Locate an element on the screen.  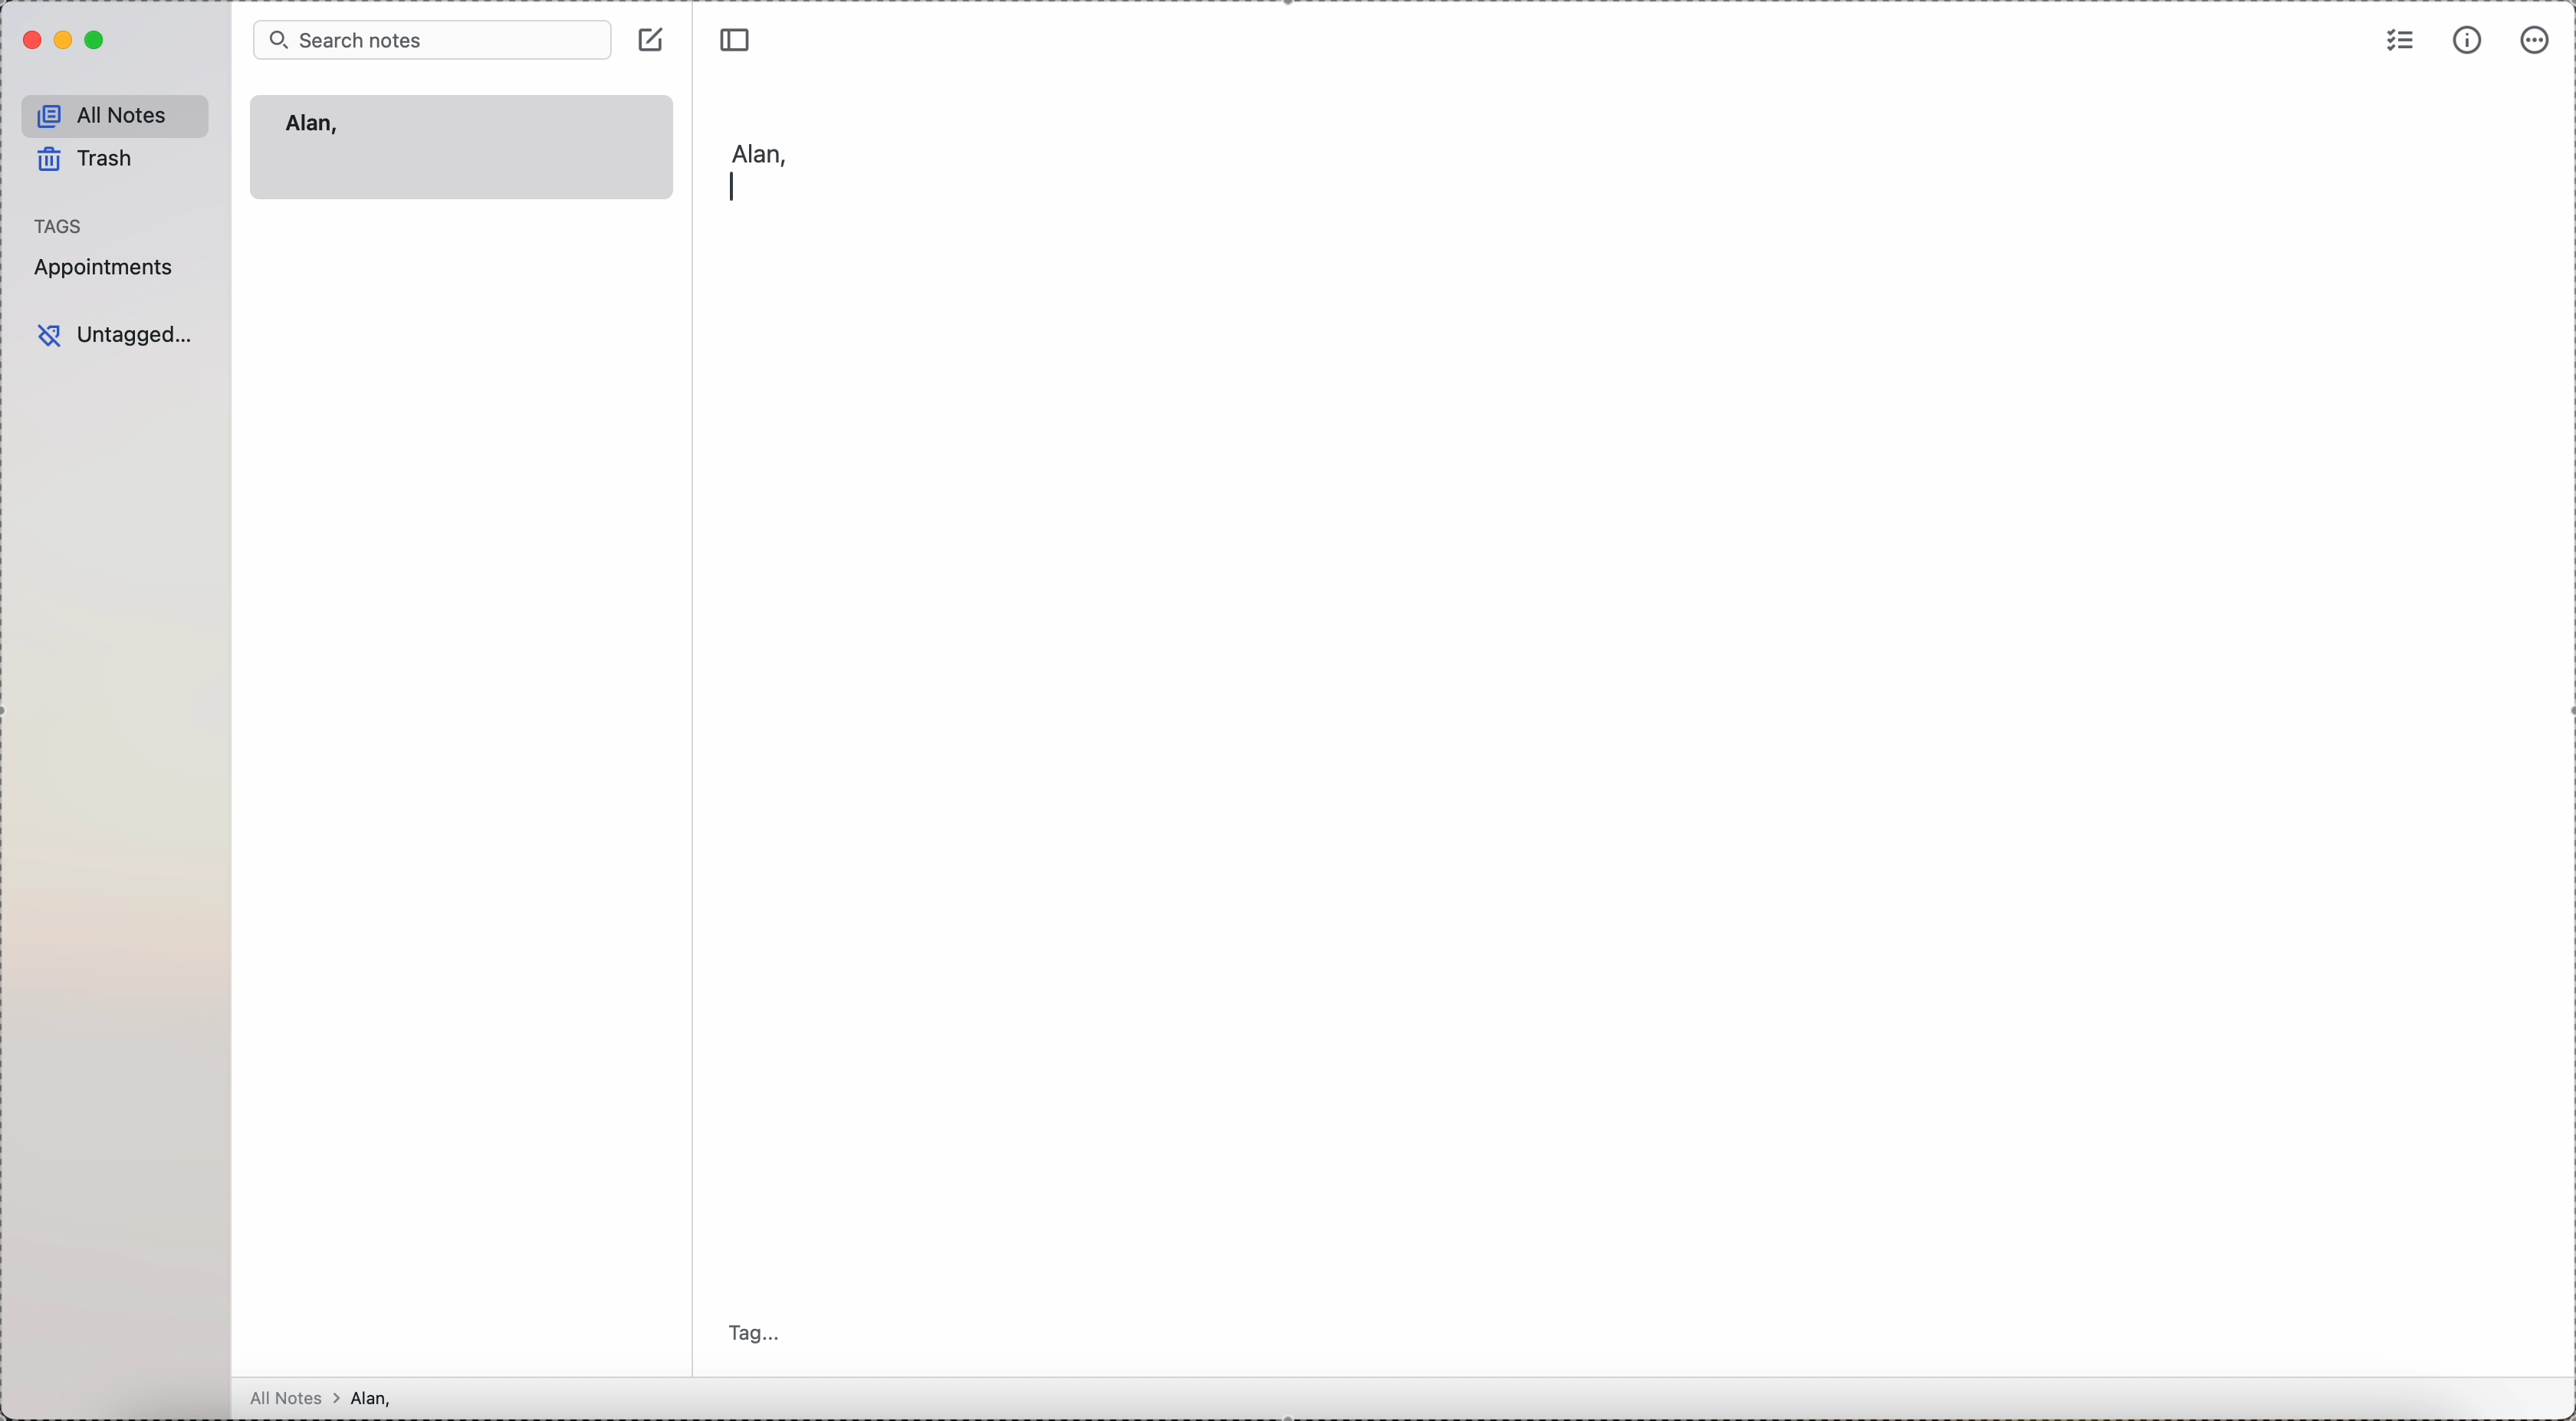
all notes > Alan, is located at coordinates (327, 1398).